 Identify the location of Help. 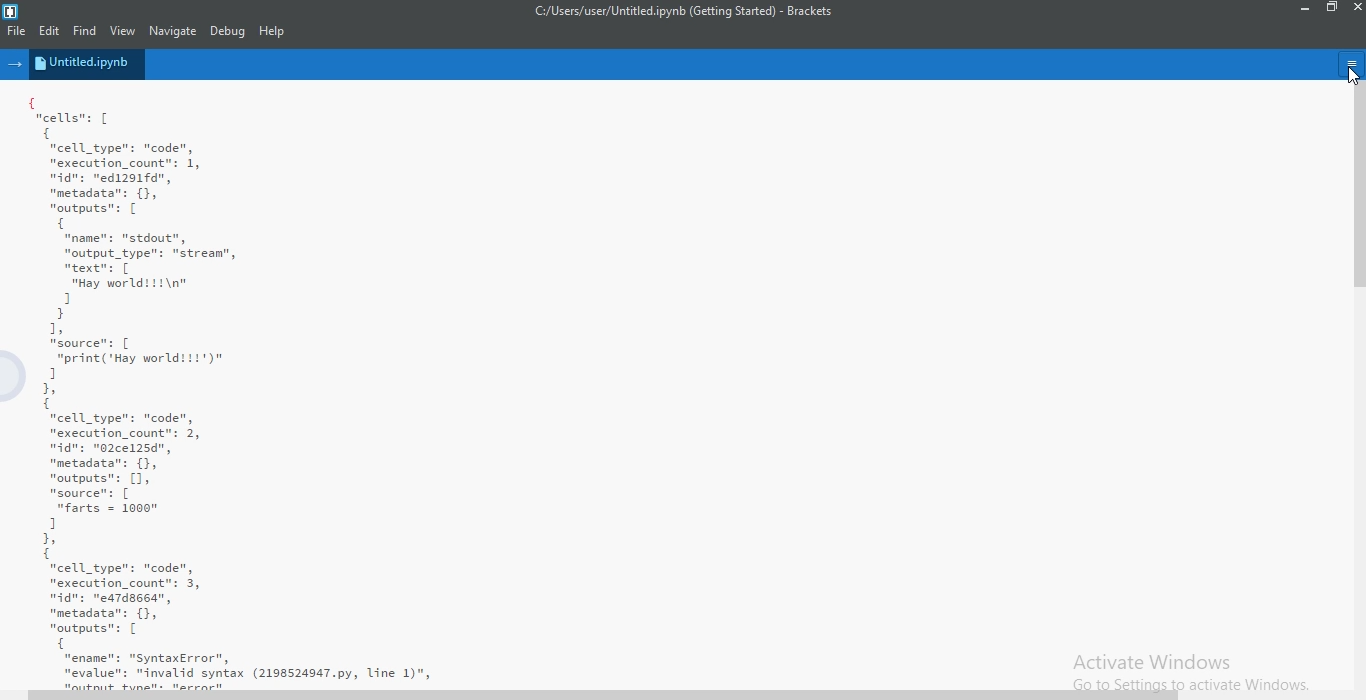
(273, 33).